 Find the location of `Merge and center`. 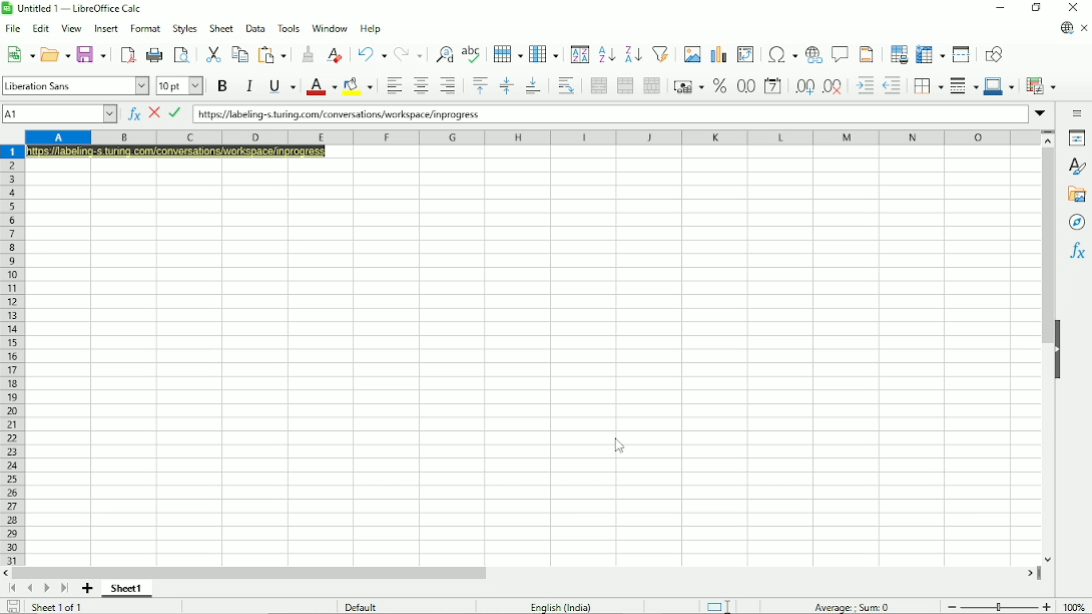

Merge and center is located at coordinates (598, 85).